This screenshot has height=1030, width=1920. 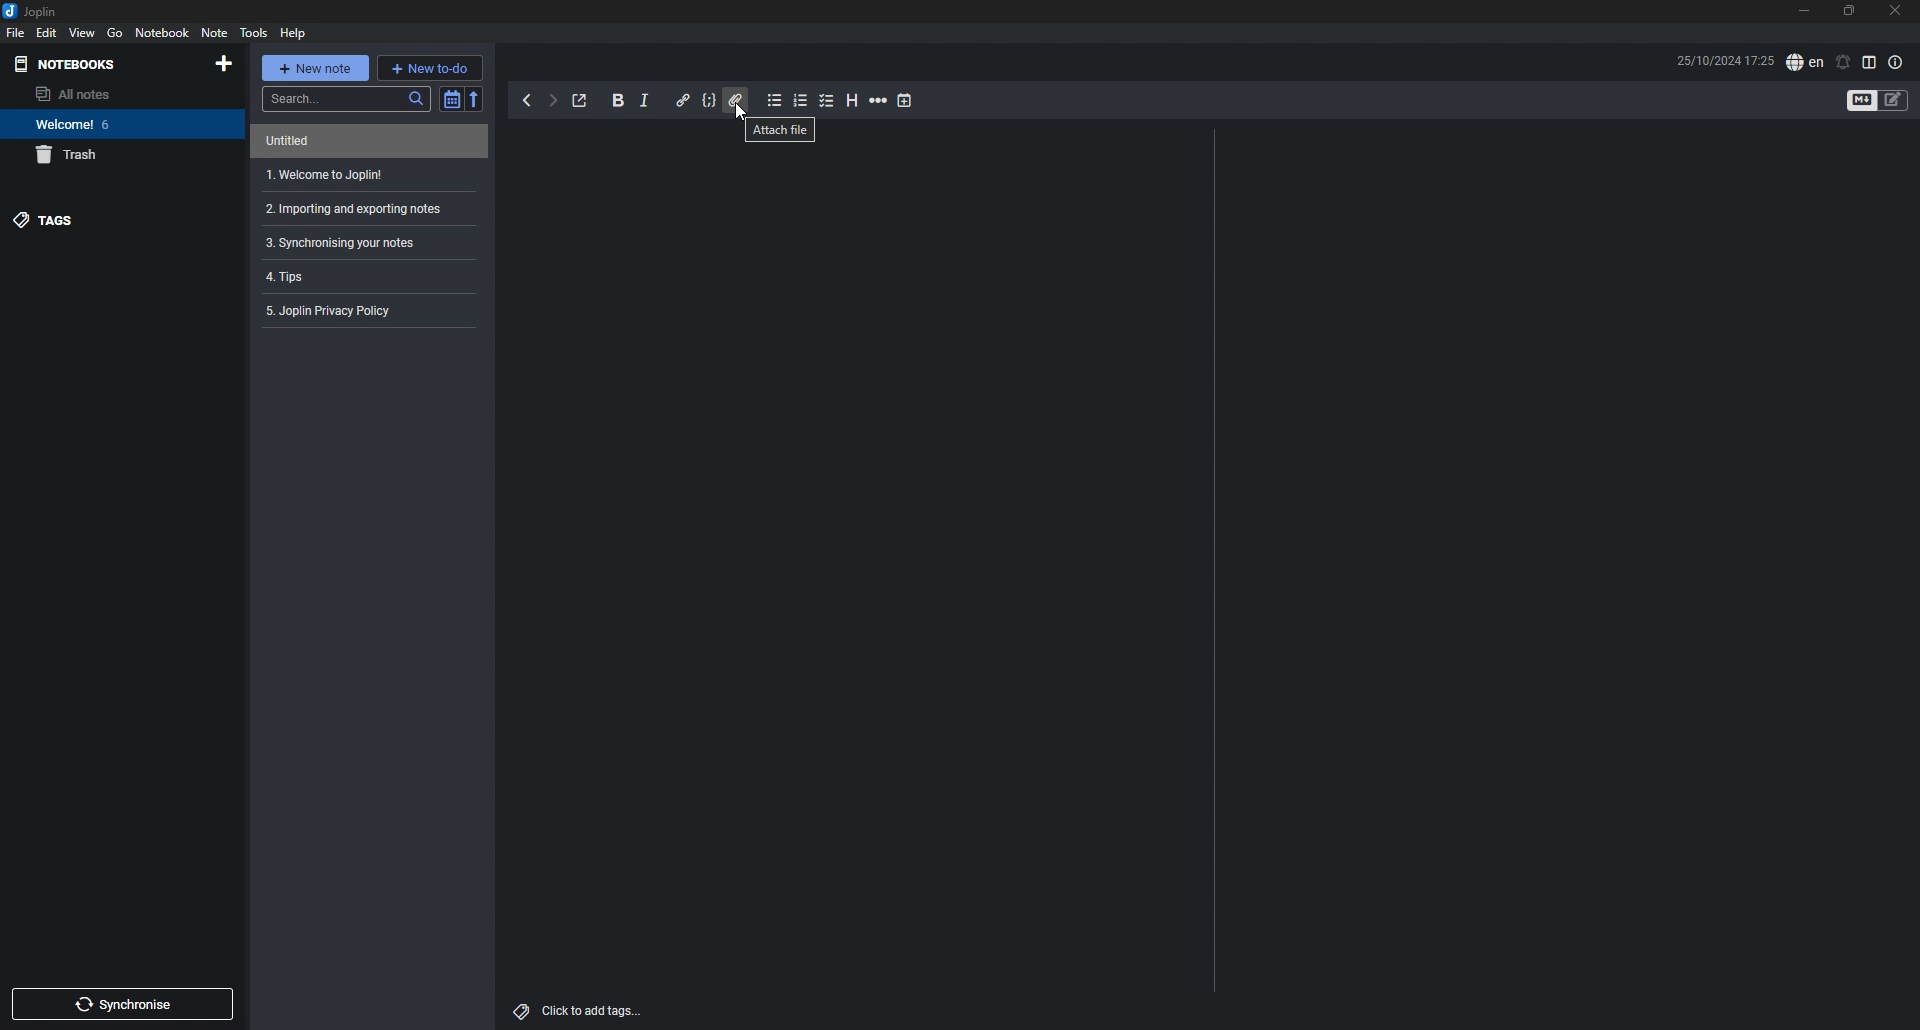 I want to click on reverse sort order, so click(x=476, y=99).